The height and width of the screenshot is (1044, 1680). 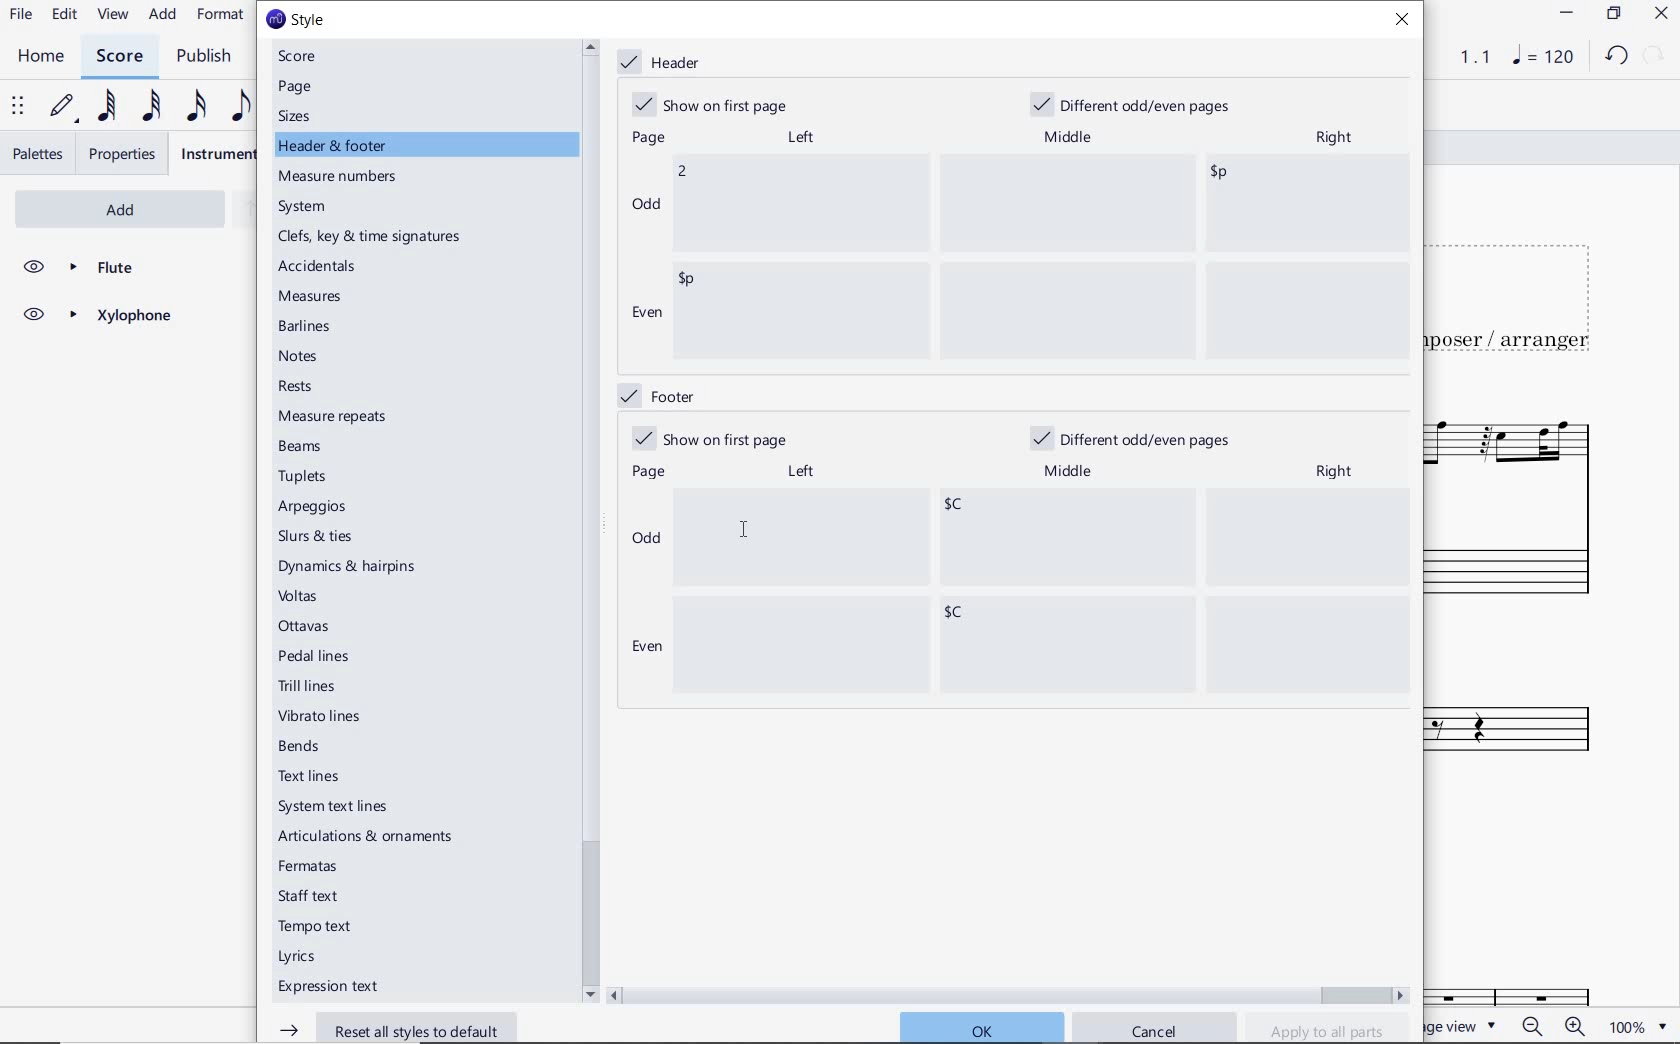 I want to click on system, so click(x=305, y=207).